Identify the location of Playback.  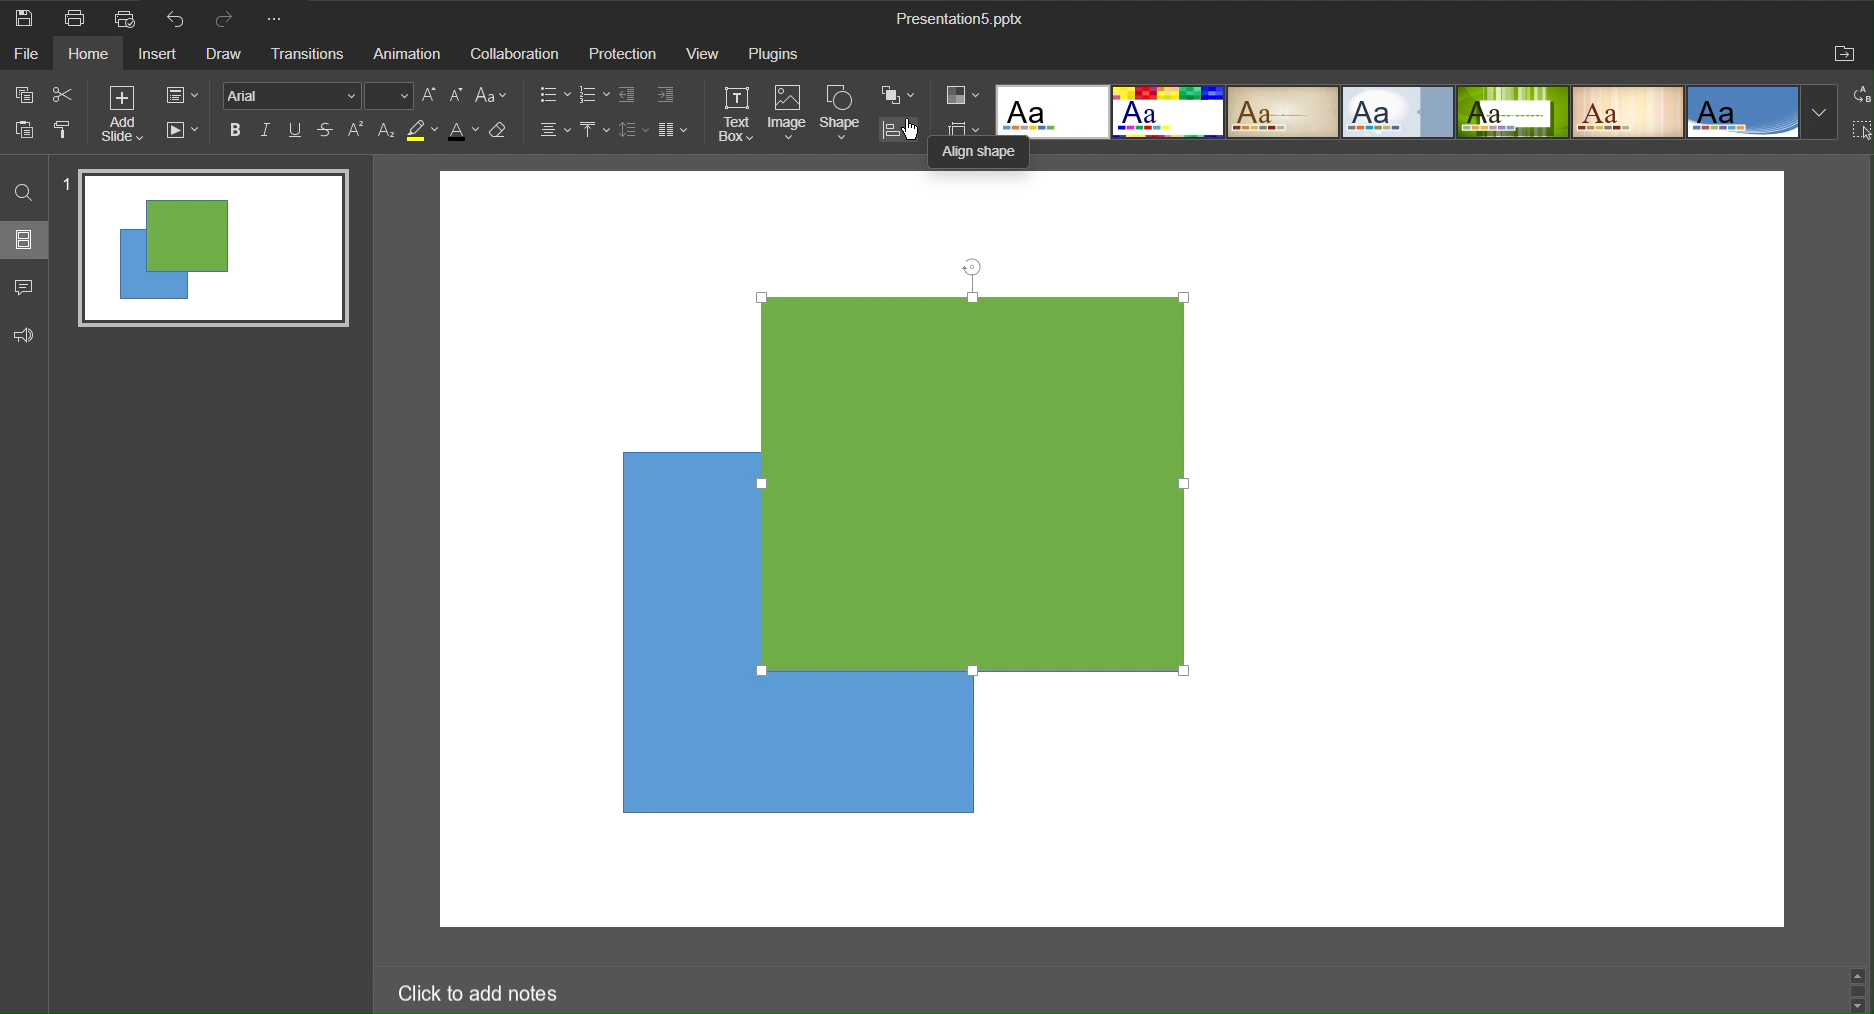
(184, 132).